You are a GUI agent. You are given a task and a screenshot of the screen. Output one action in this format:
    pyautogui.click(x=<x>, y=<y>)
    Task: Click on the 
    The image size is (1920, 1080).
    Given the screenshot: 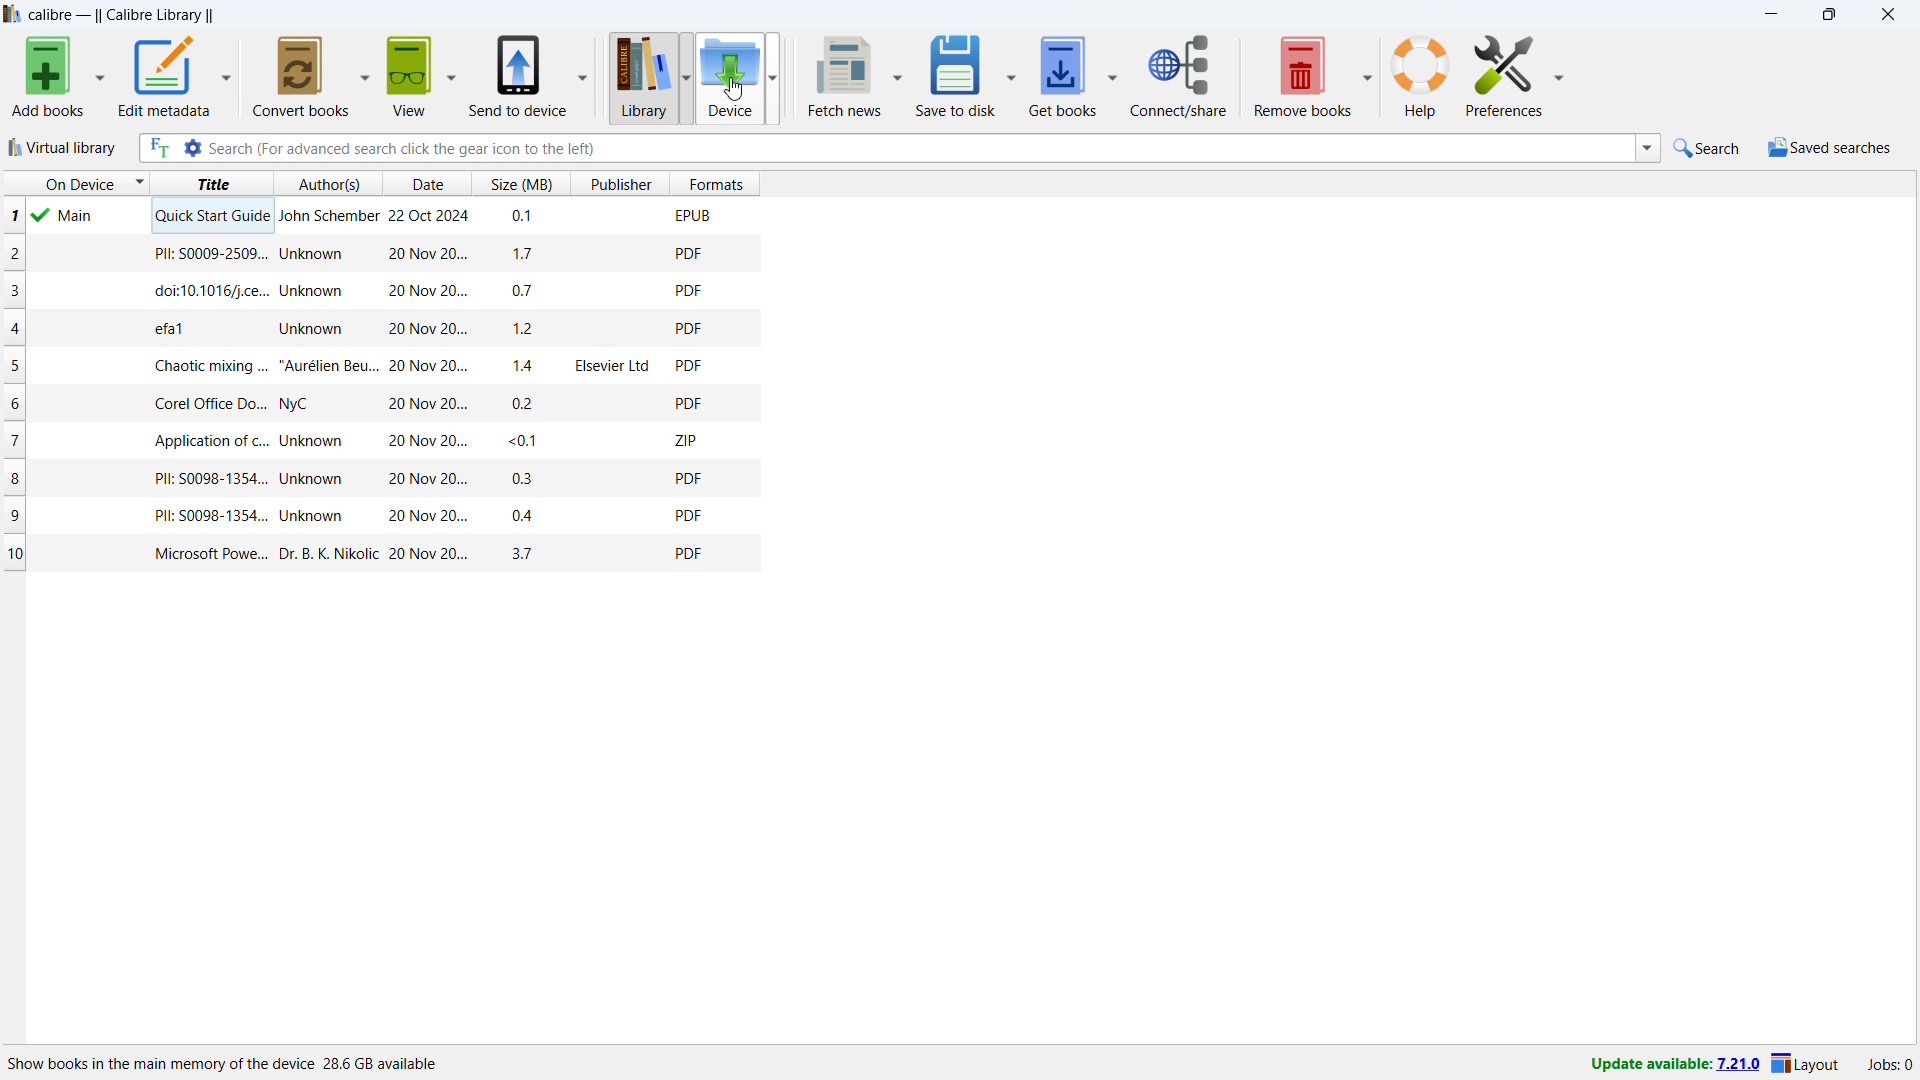 What is the action you would take?
    pyautogui.click(x=383, y=290)
    